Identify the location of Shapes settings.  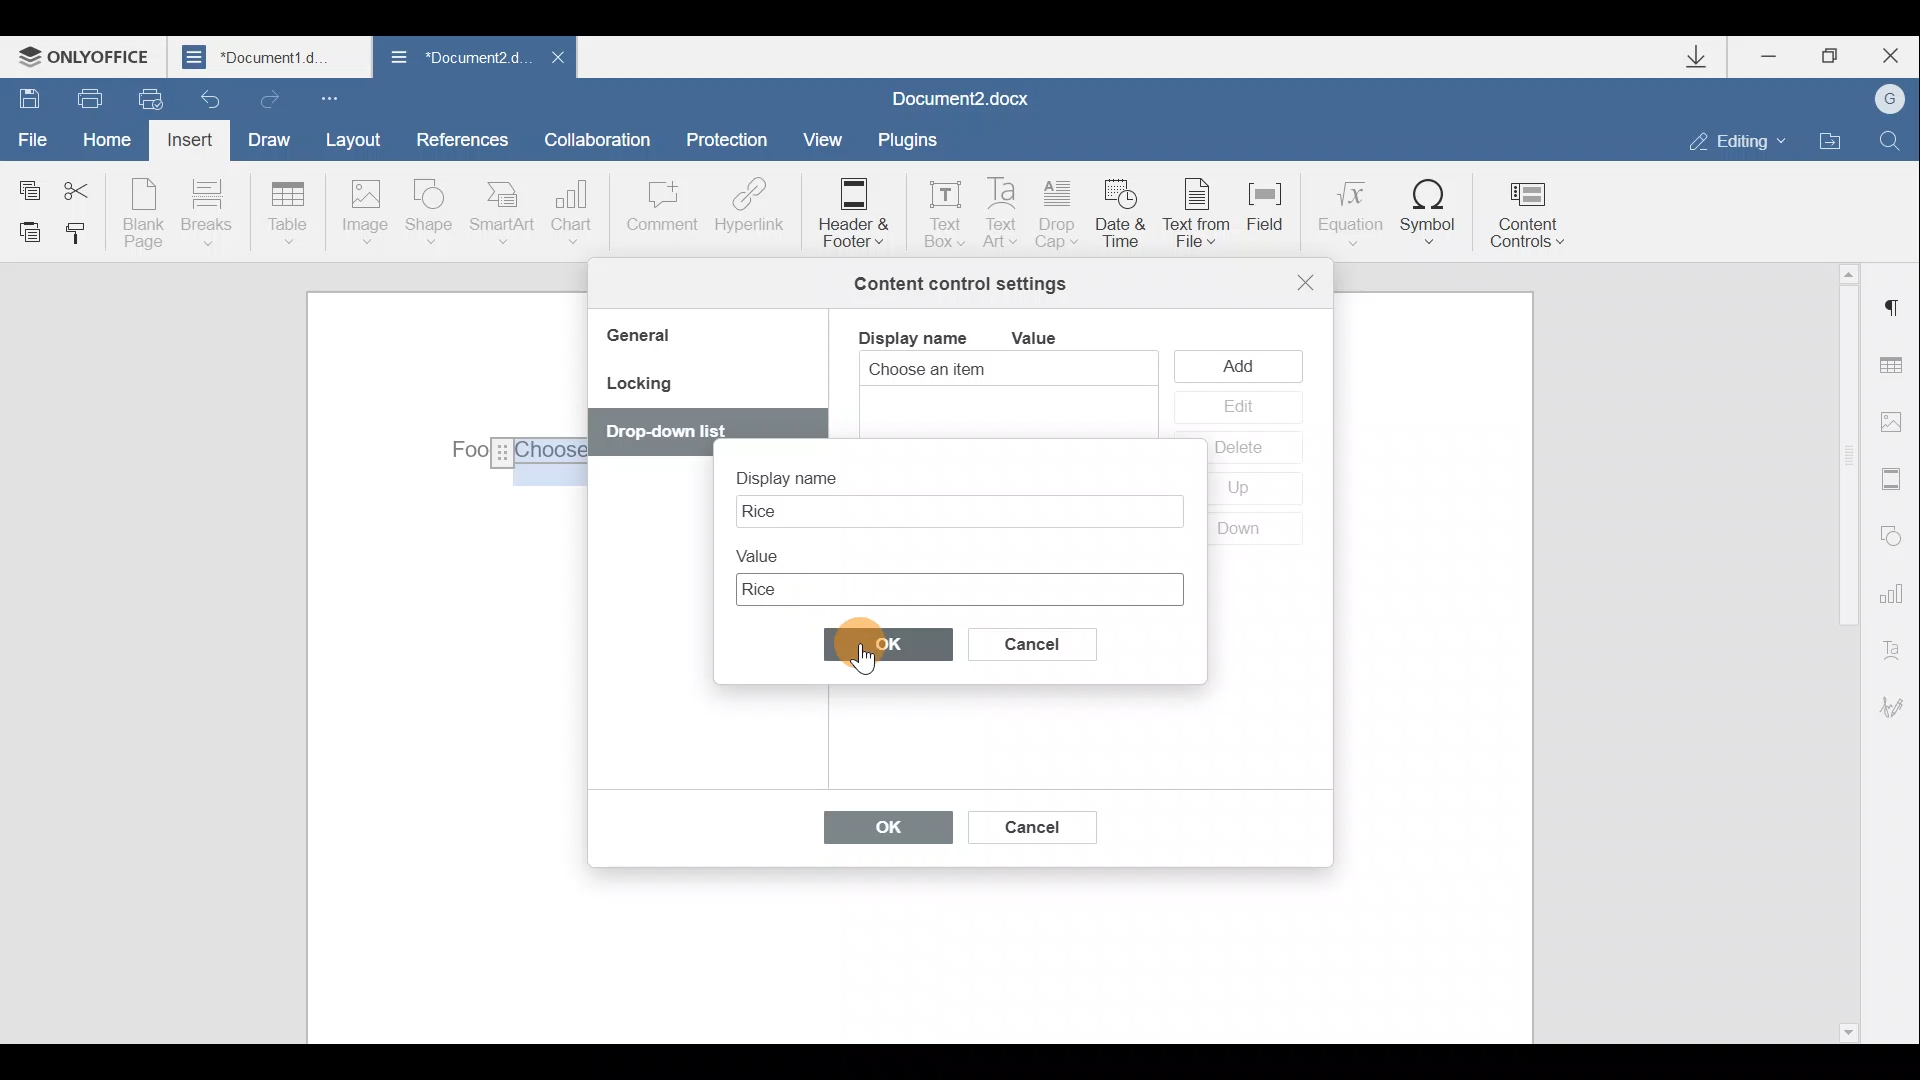
(1892, 533).